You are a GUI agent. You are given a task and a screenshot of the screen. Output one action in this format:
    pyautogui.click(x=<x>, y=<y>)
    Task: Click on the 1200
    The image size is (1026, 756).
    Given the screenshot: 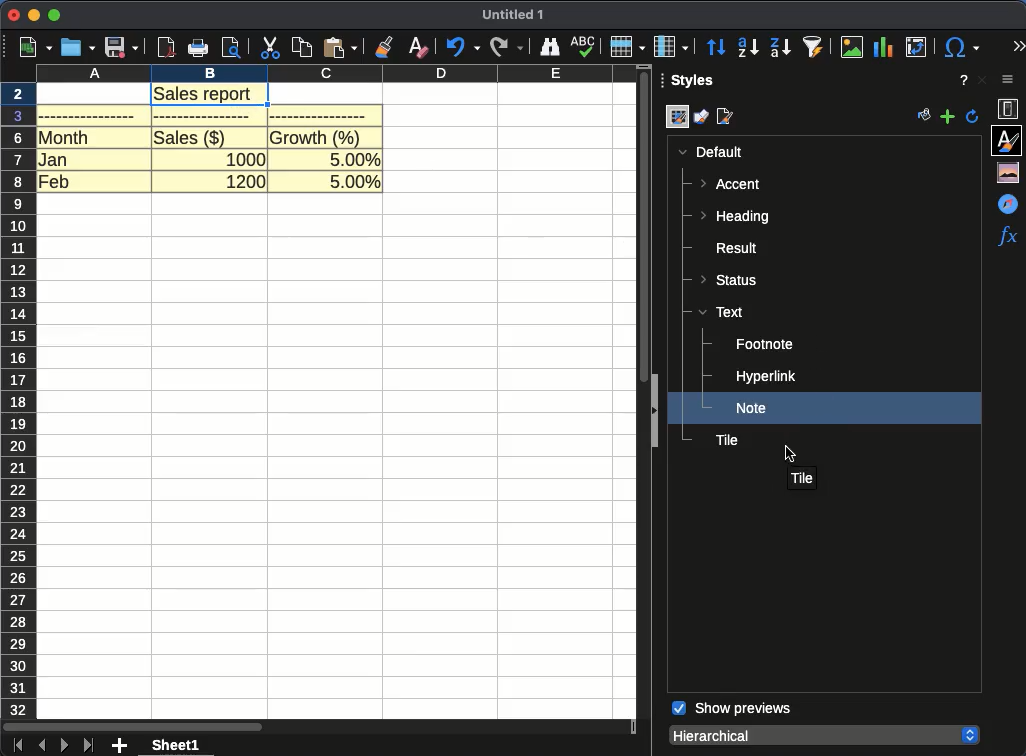 What is the action you would take?
    pyautogui.click(x=246, y=182)
    